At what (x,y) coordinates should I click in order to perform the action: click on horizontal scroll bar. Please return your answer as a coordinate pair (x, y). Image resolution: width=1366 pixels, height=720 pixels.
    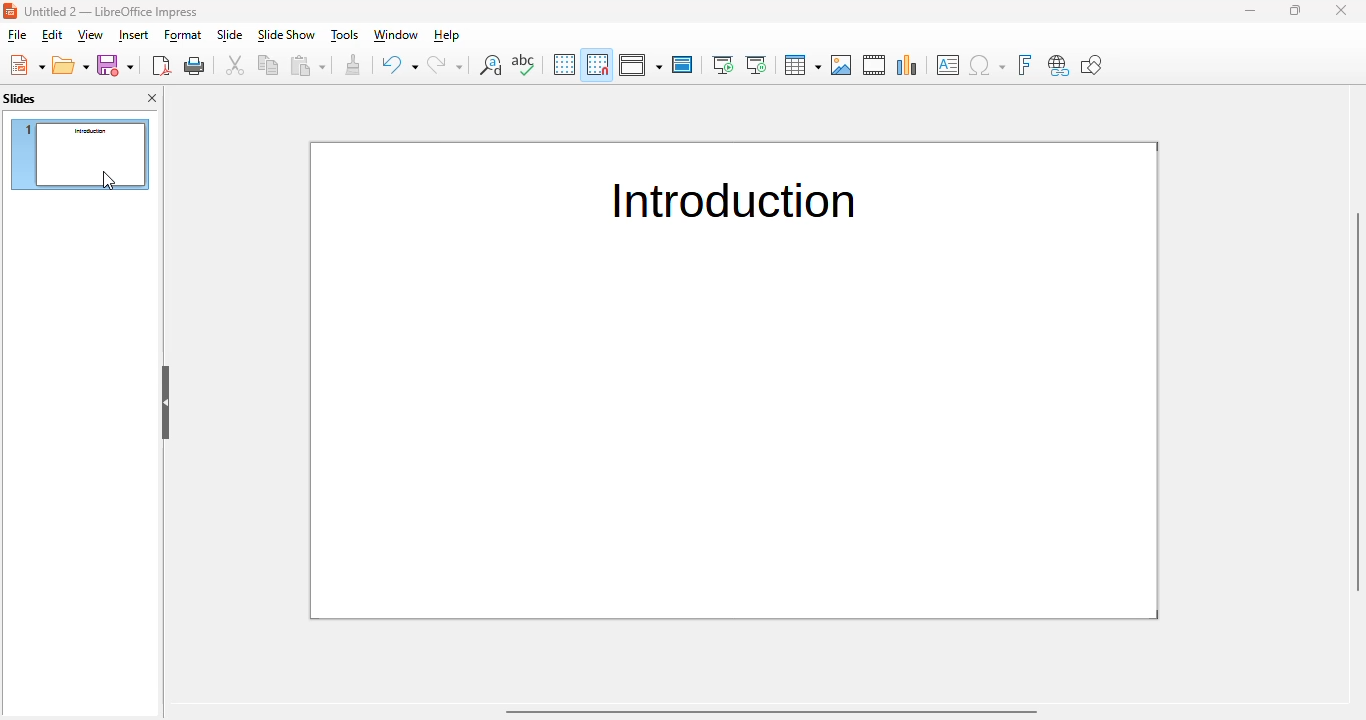
    Looking at the image, I should click on (771, 712).